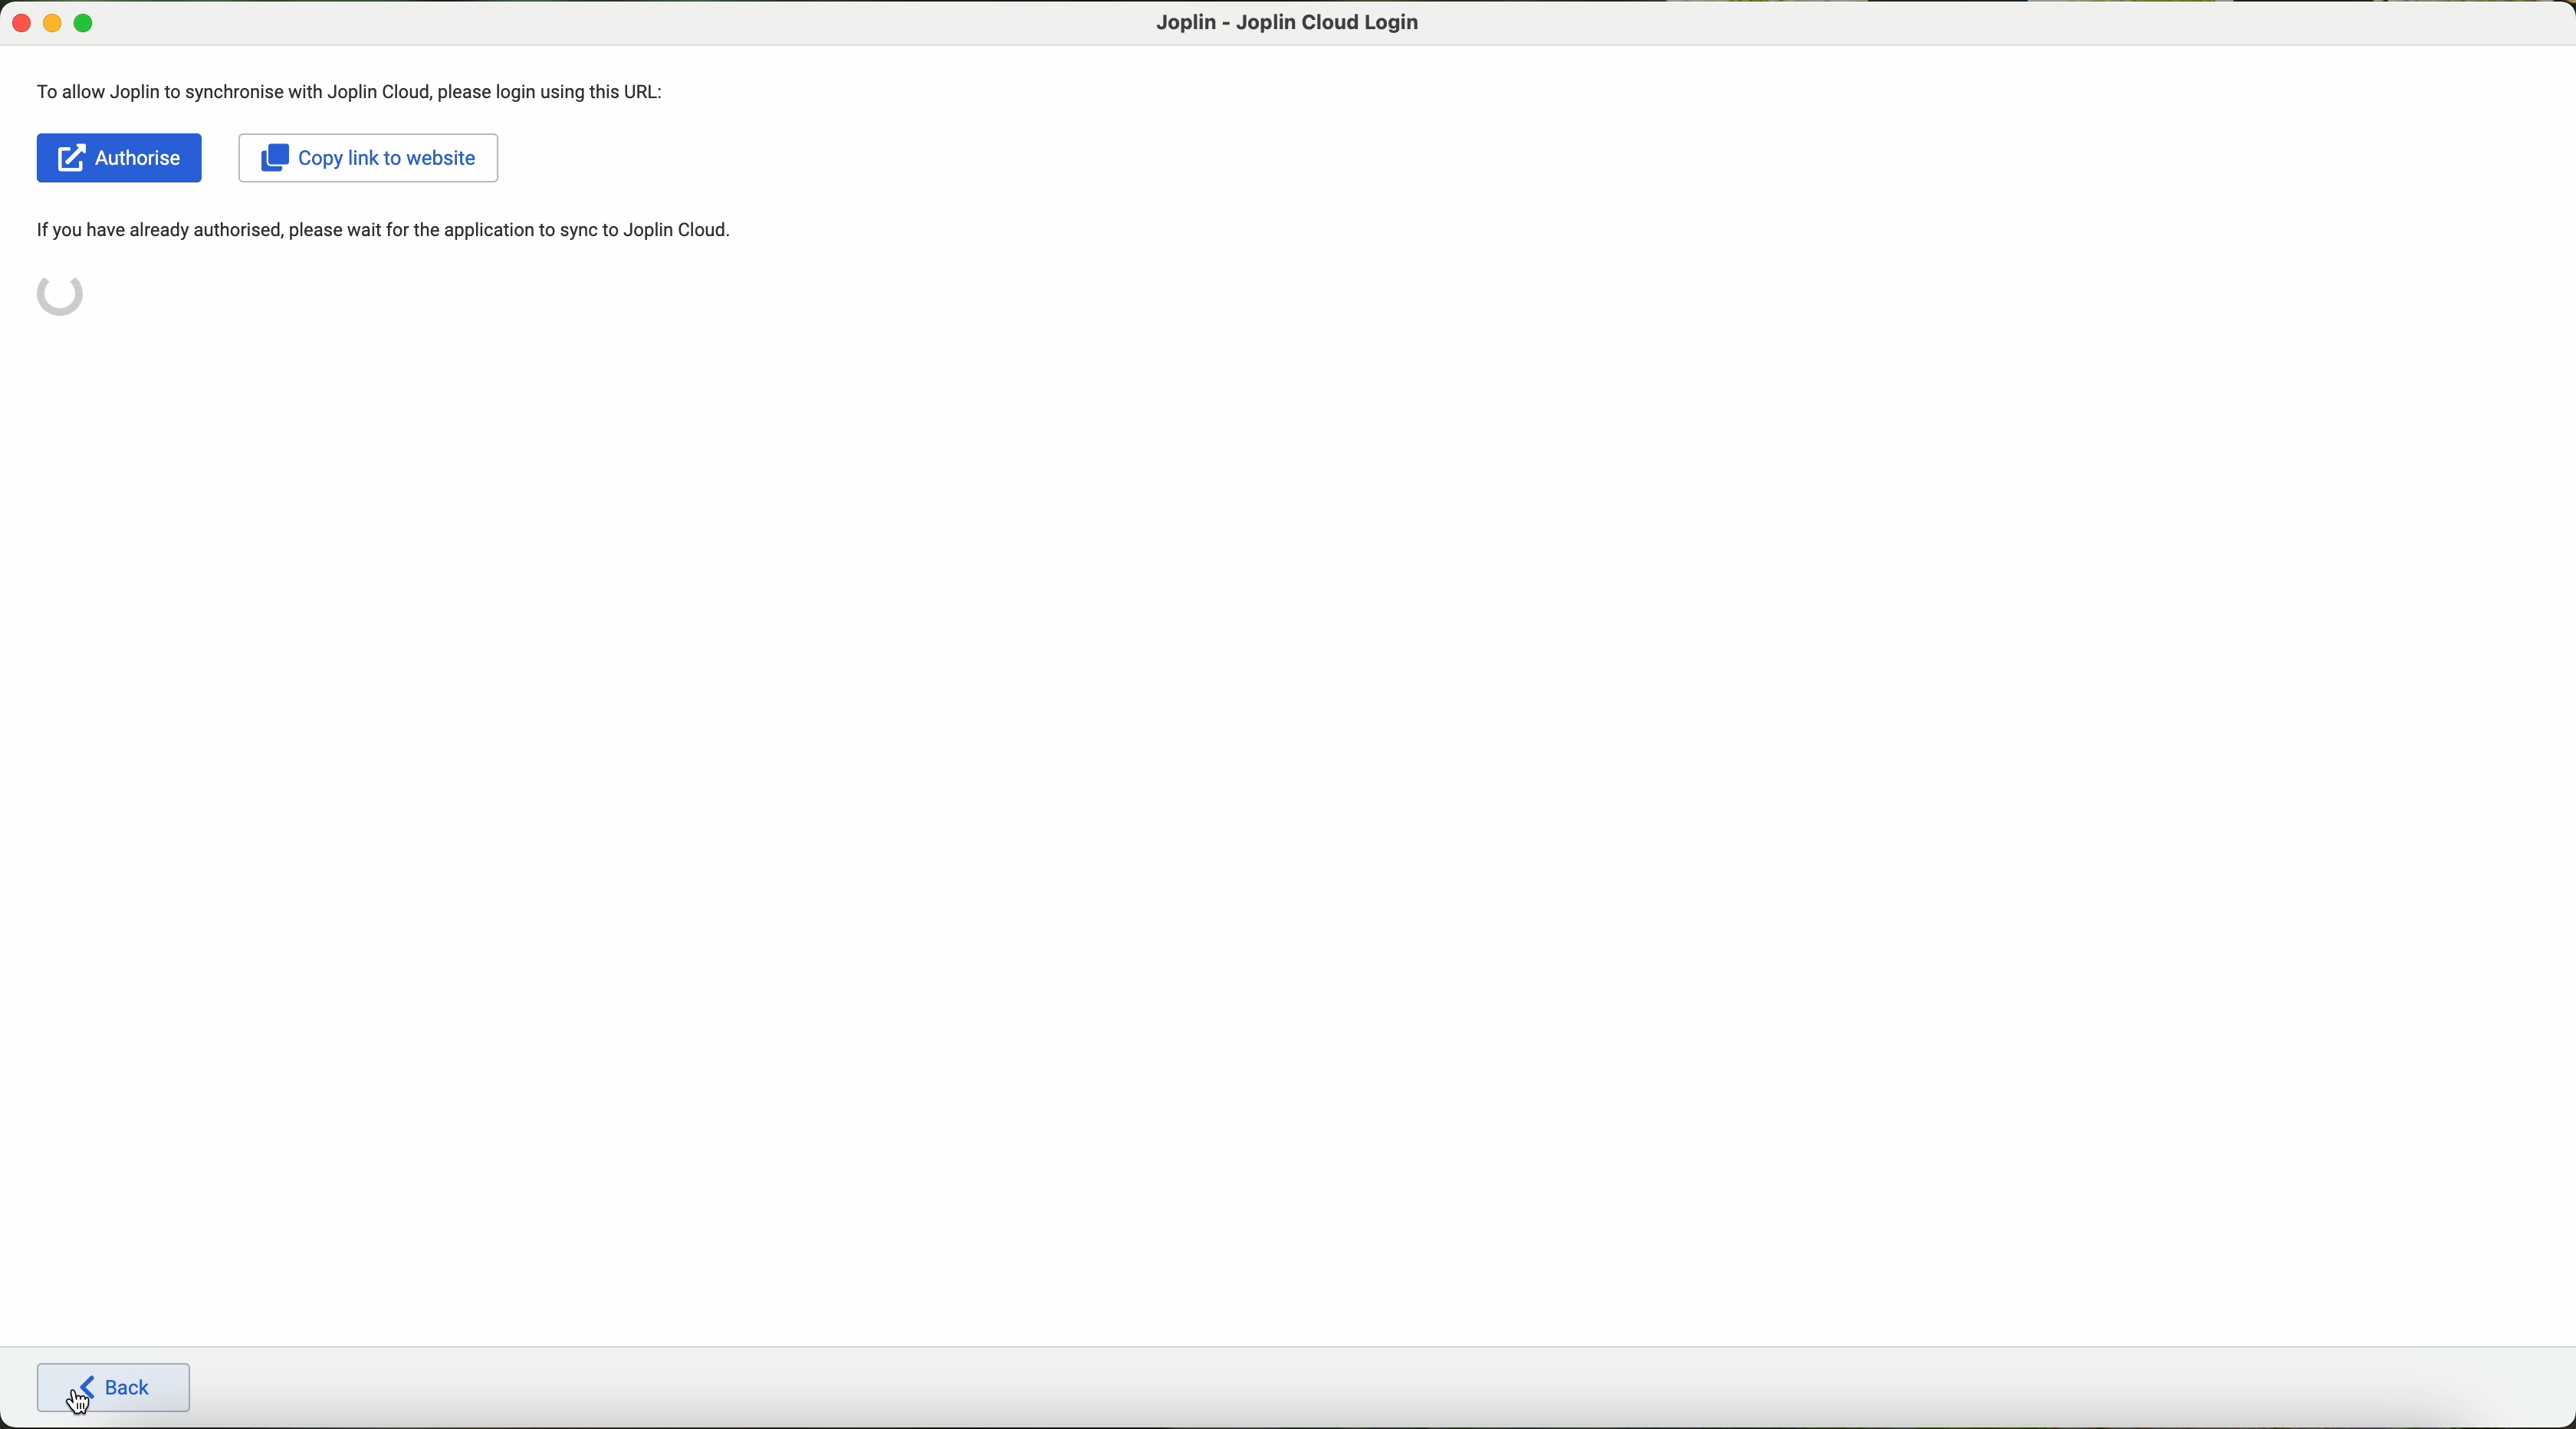 This screenshot has width=2576, height=1429. I want to click on If you have already authorised, please wait for the application to sync to Joplin Cloud., so click(398, 230).